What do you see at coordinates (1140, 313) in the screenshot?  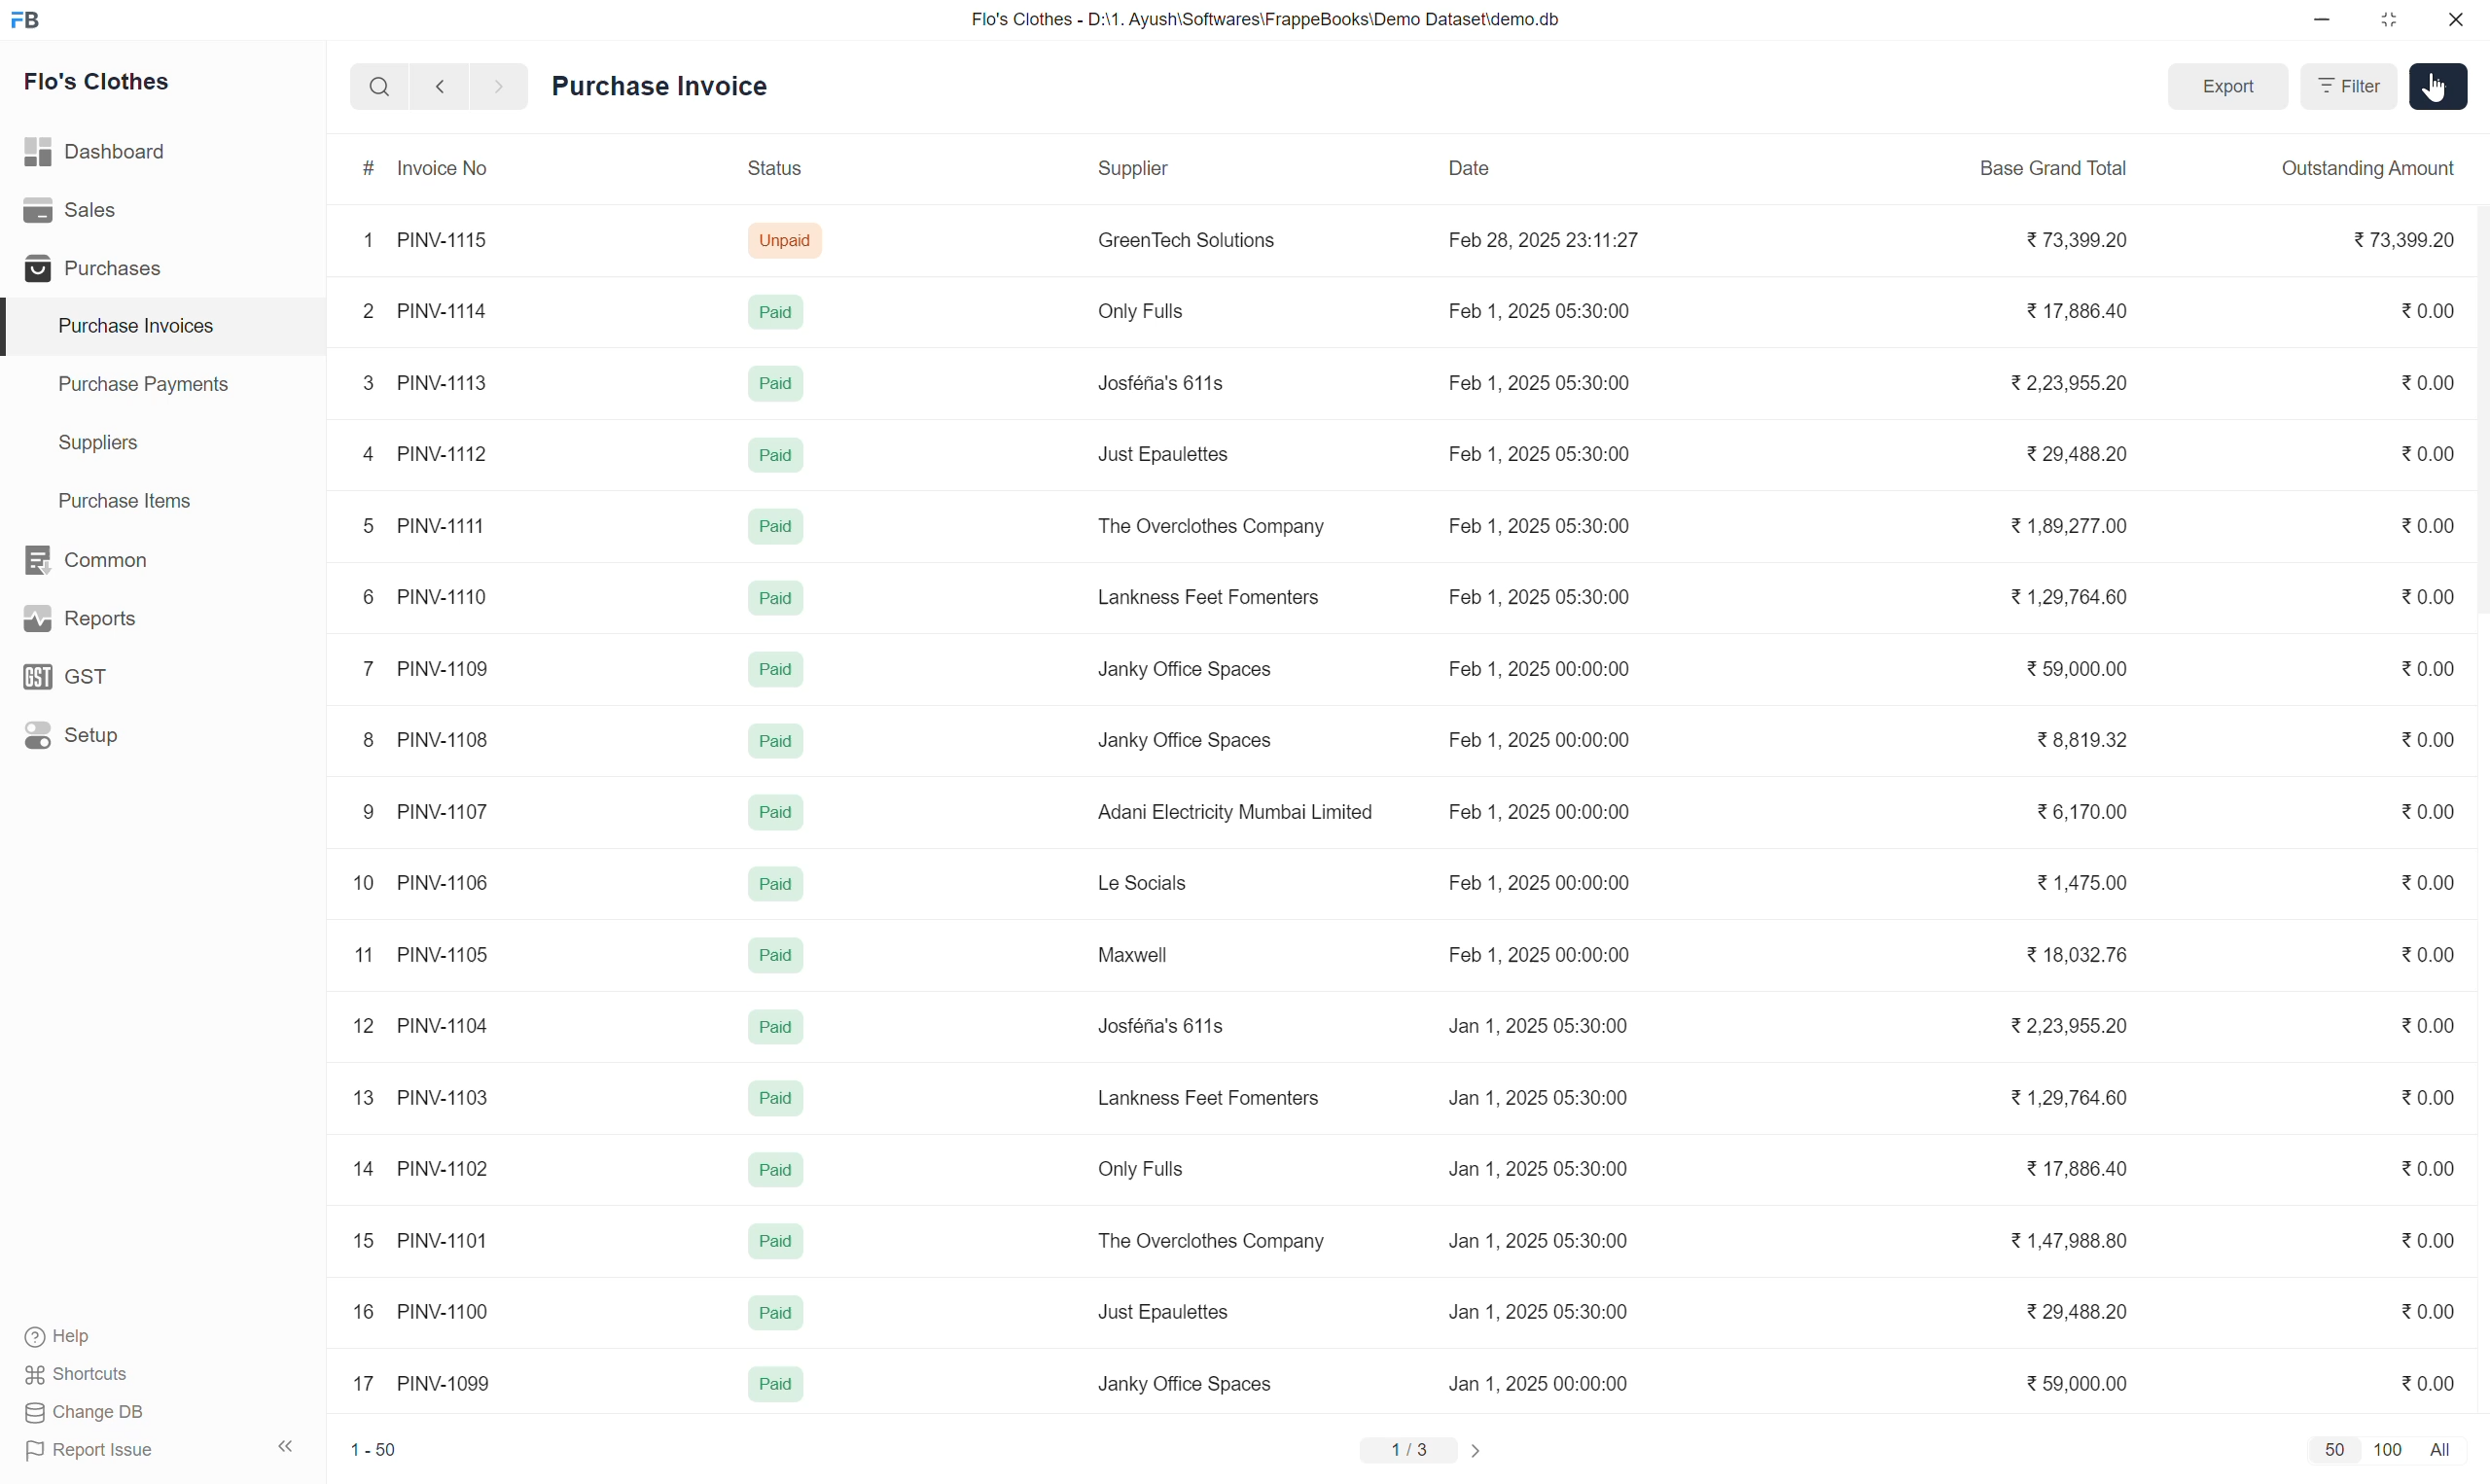 I see `Only Fulls` at bounding box center [1140, 313].